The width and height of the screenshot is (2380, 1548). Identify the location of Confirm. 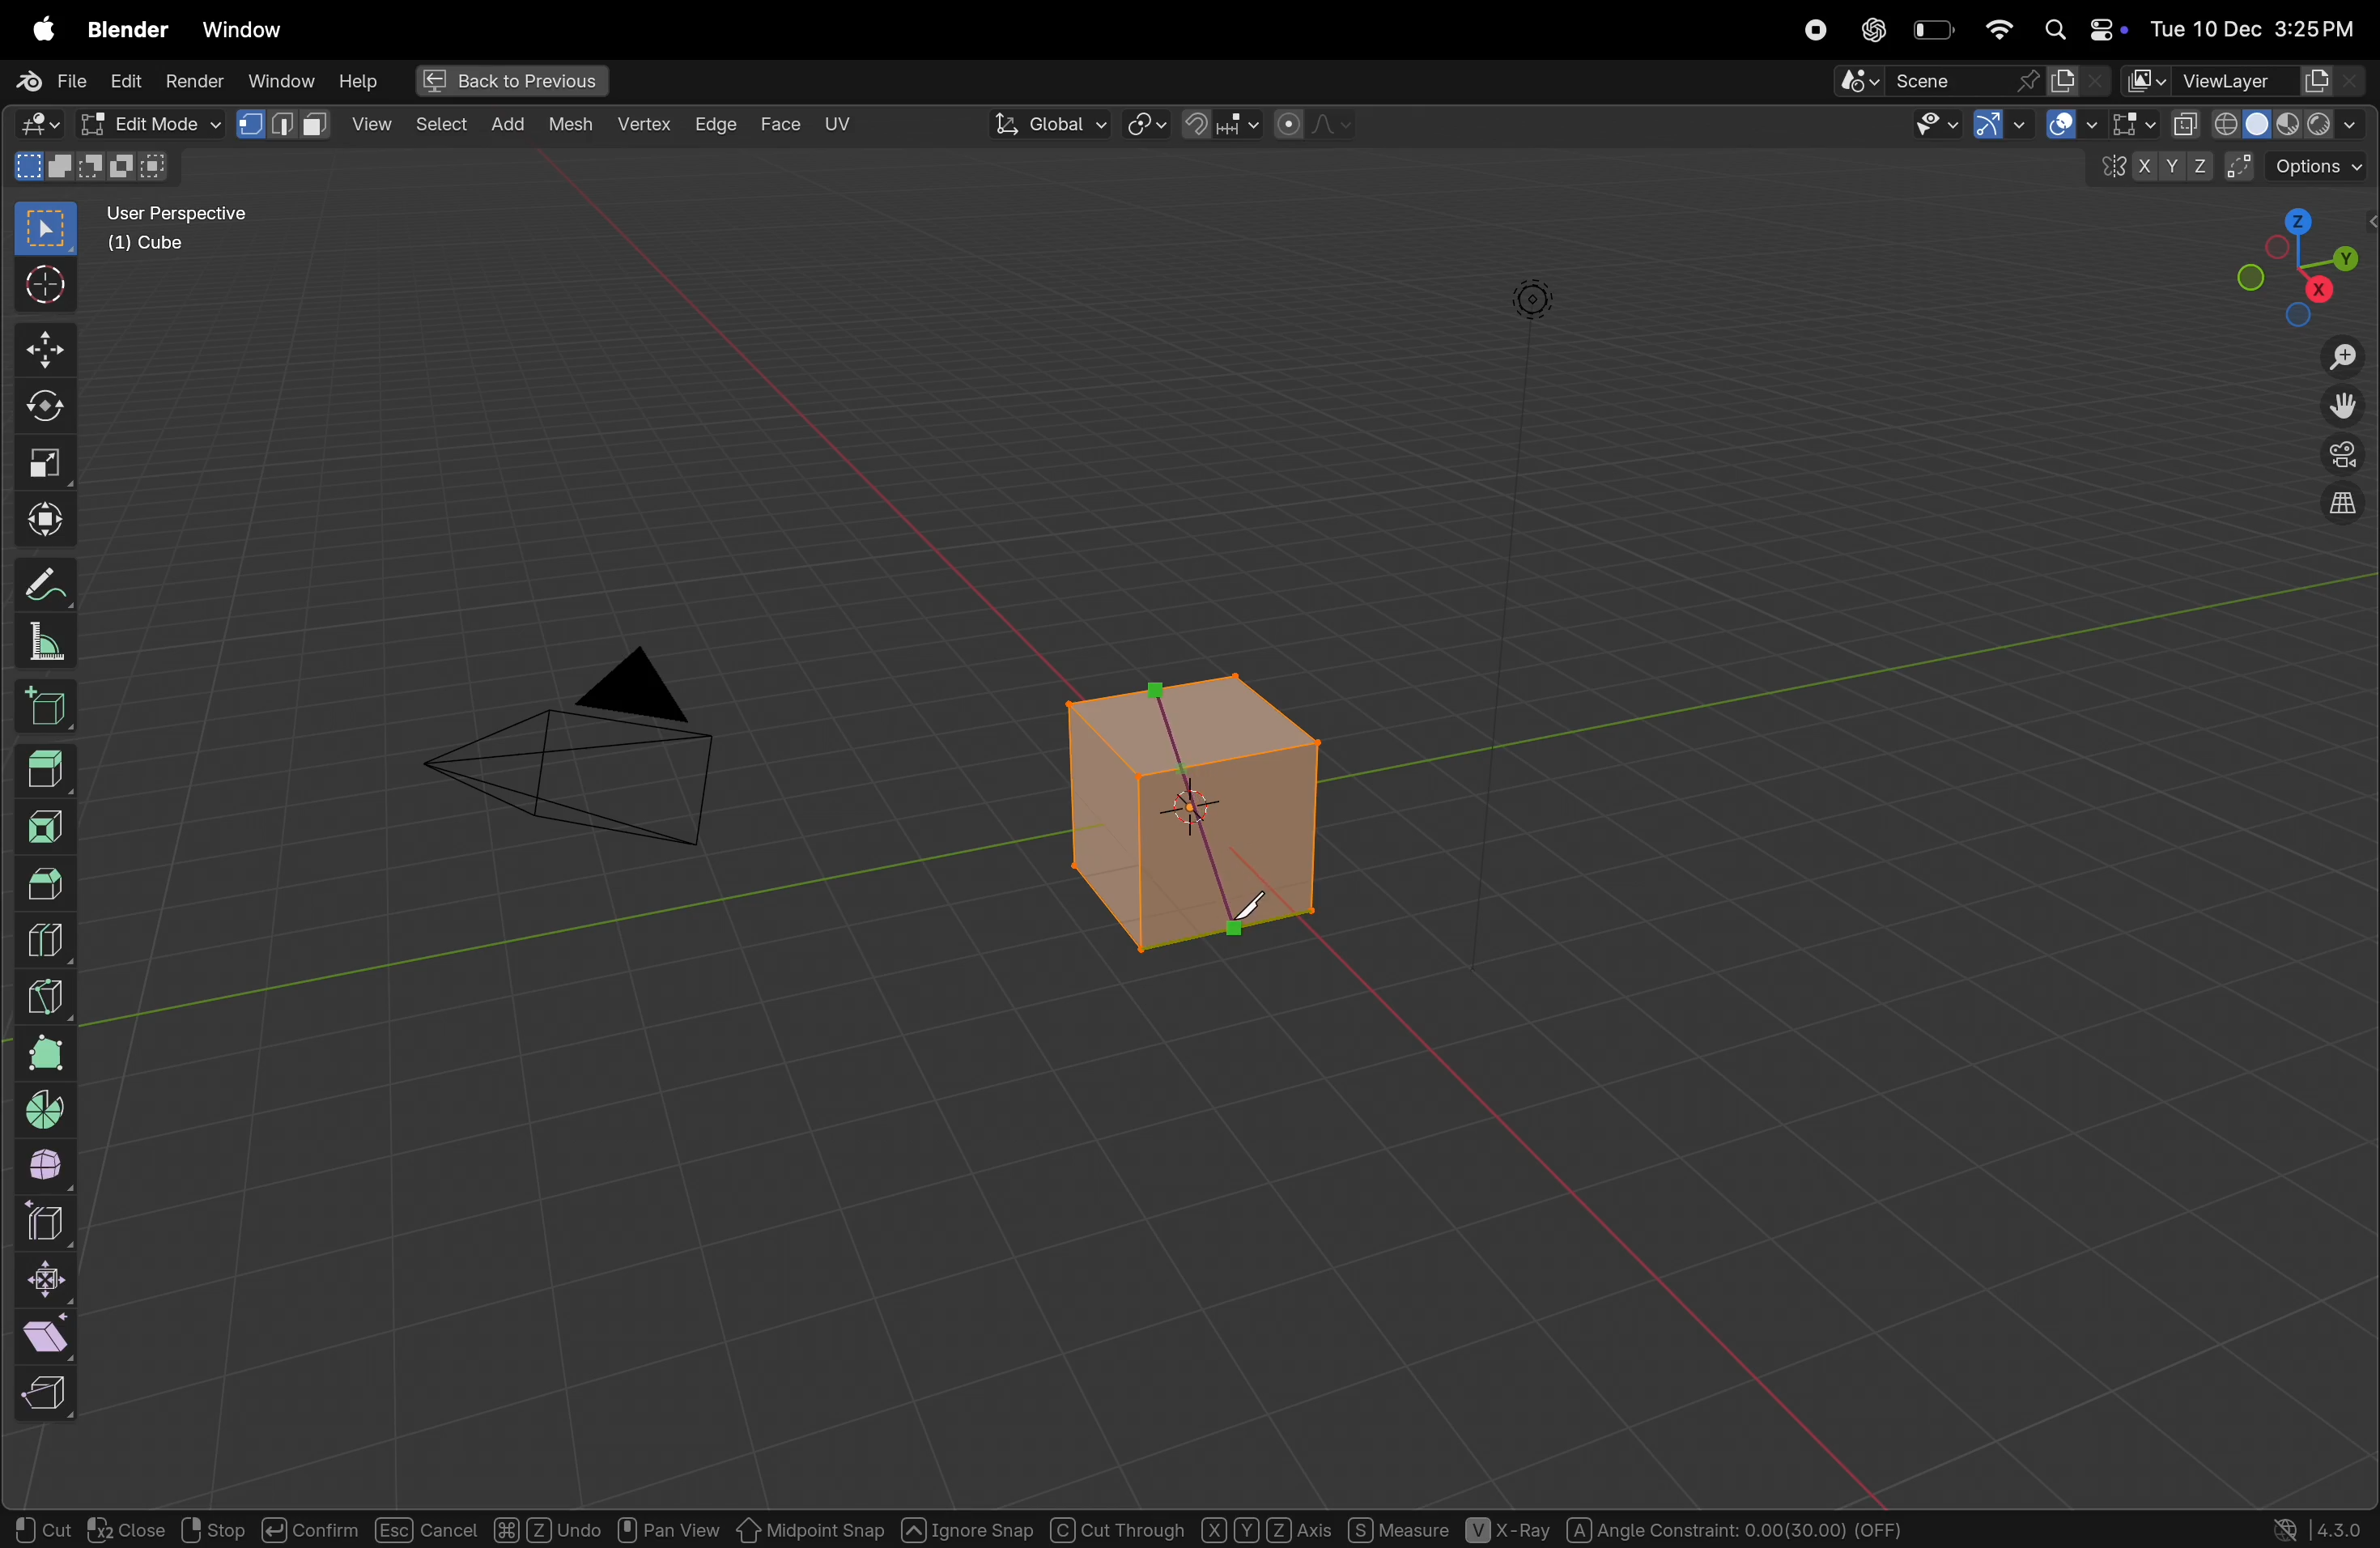
(307, 1527).